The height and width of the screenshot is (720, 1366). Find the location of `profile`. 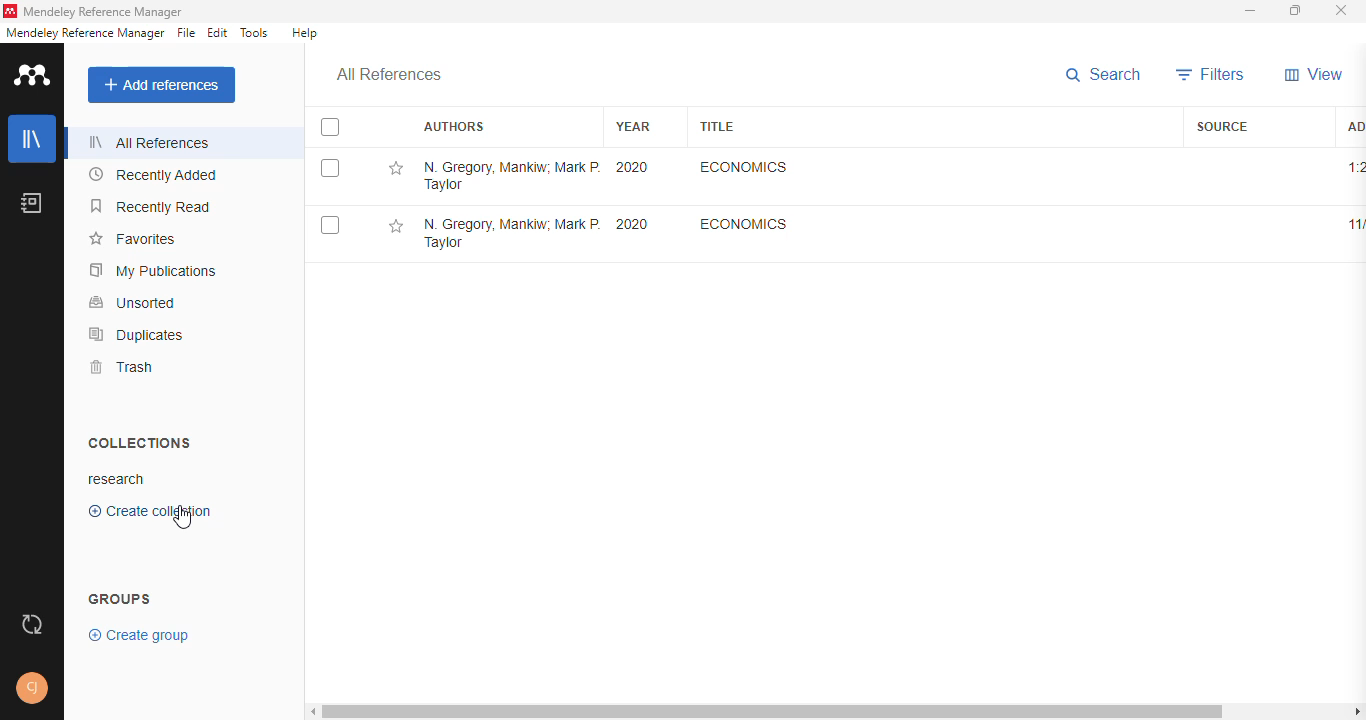

profile is located at coordinates (32, 688).